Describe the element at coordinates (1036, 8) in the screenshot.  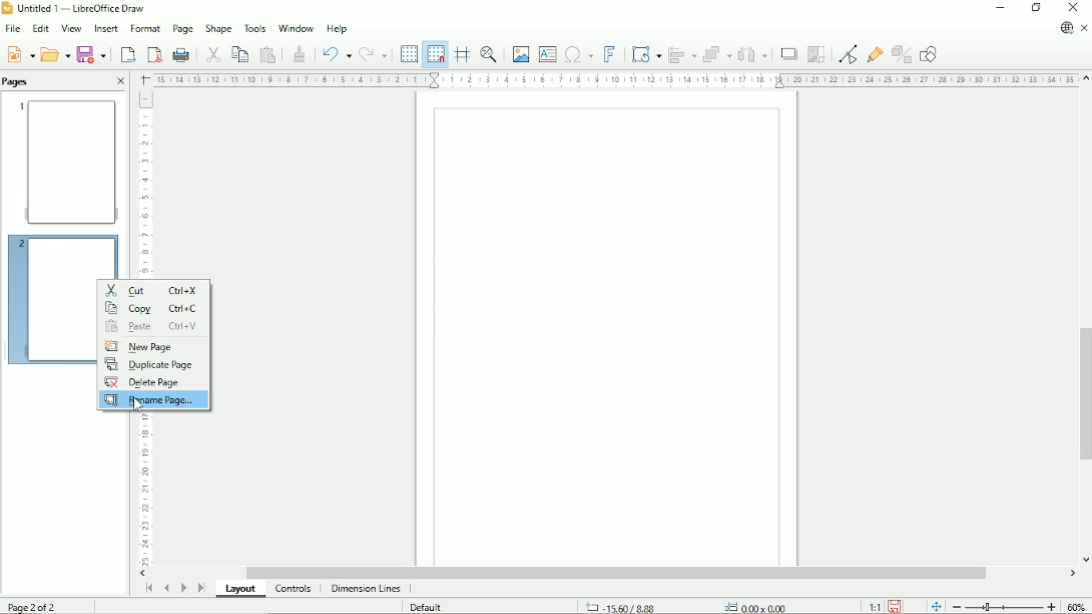
I see `Restore down` at that location.